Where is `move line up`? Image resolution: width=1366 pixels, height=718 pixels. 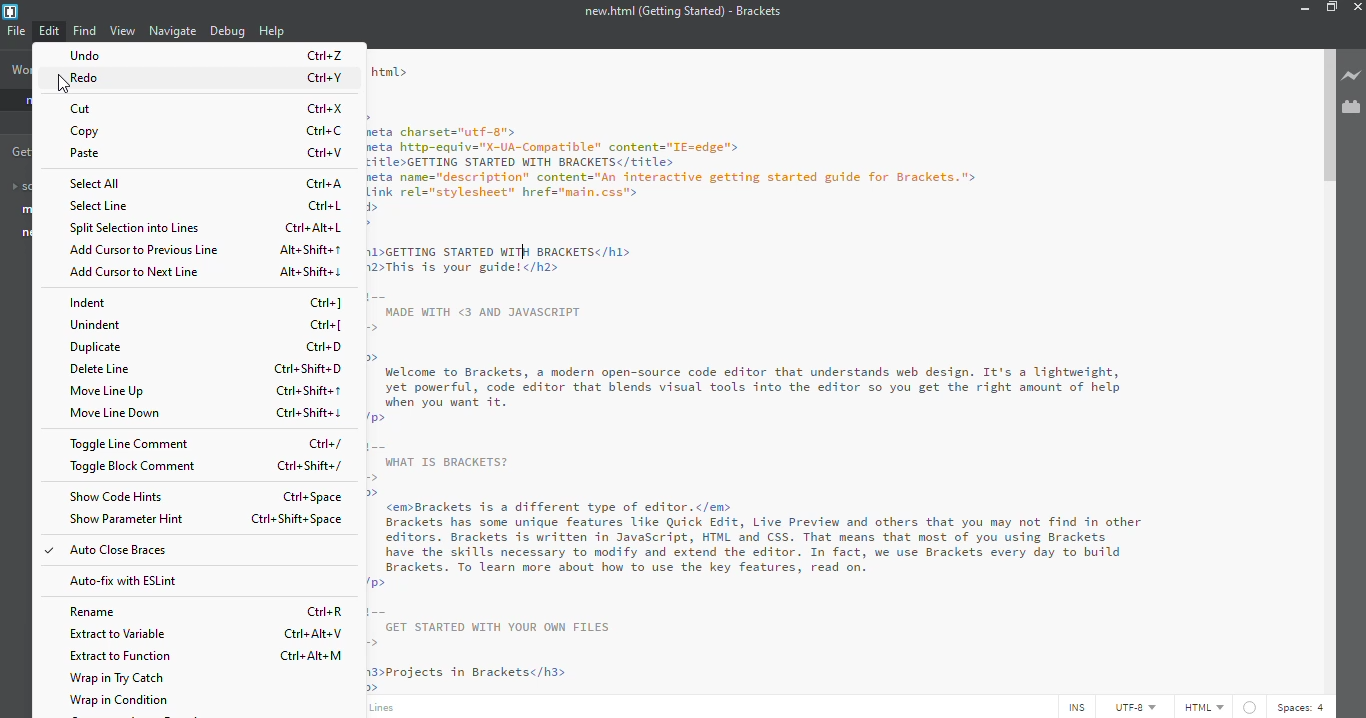 move line up is located at coordinates (108, 392).